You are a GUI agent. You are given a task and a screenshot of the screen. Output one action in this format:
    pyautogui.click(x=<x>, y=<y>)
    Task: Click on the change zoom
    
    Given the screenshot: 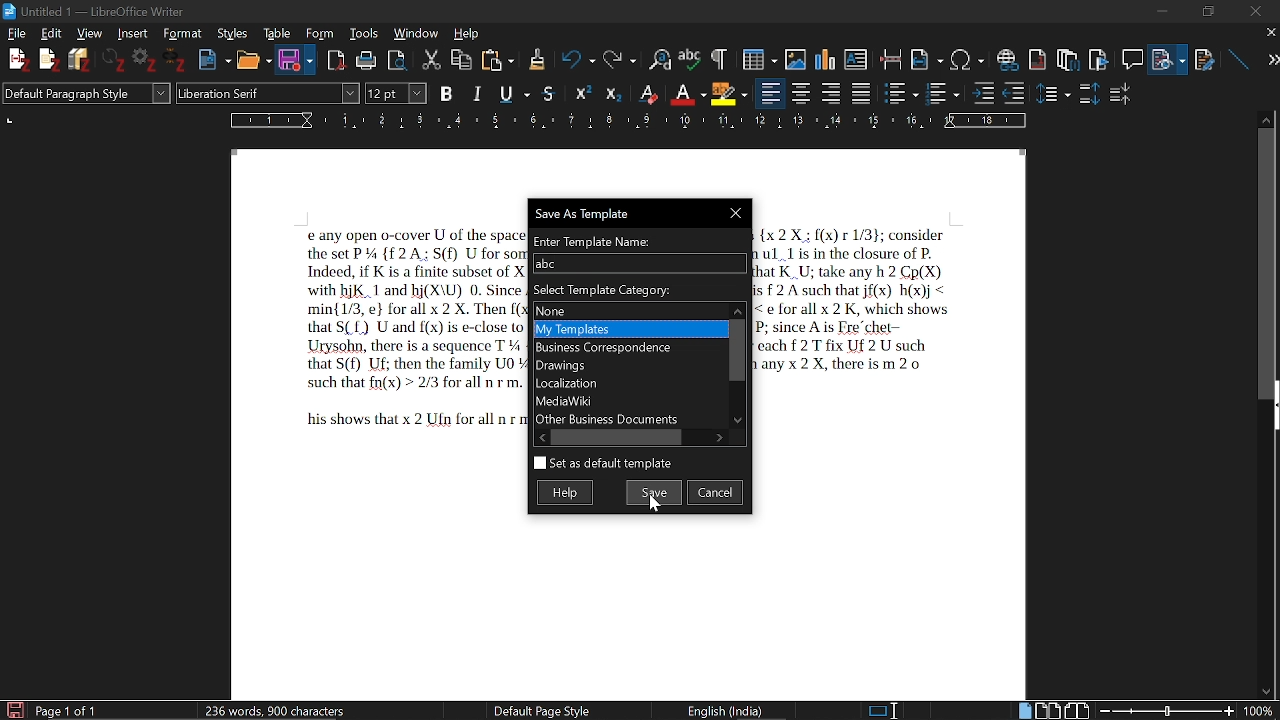 What is the action you would take?
    pyautogui.click(x=1185, y=710)
    